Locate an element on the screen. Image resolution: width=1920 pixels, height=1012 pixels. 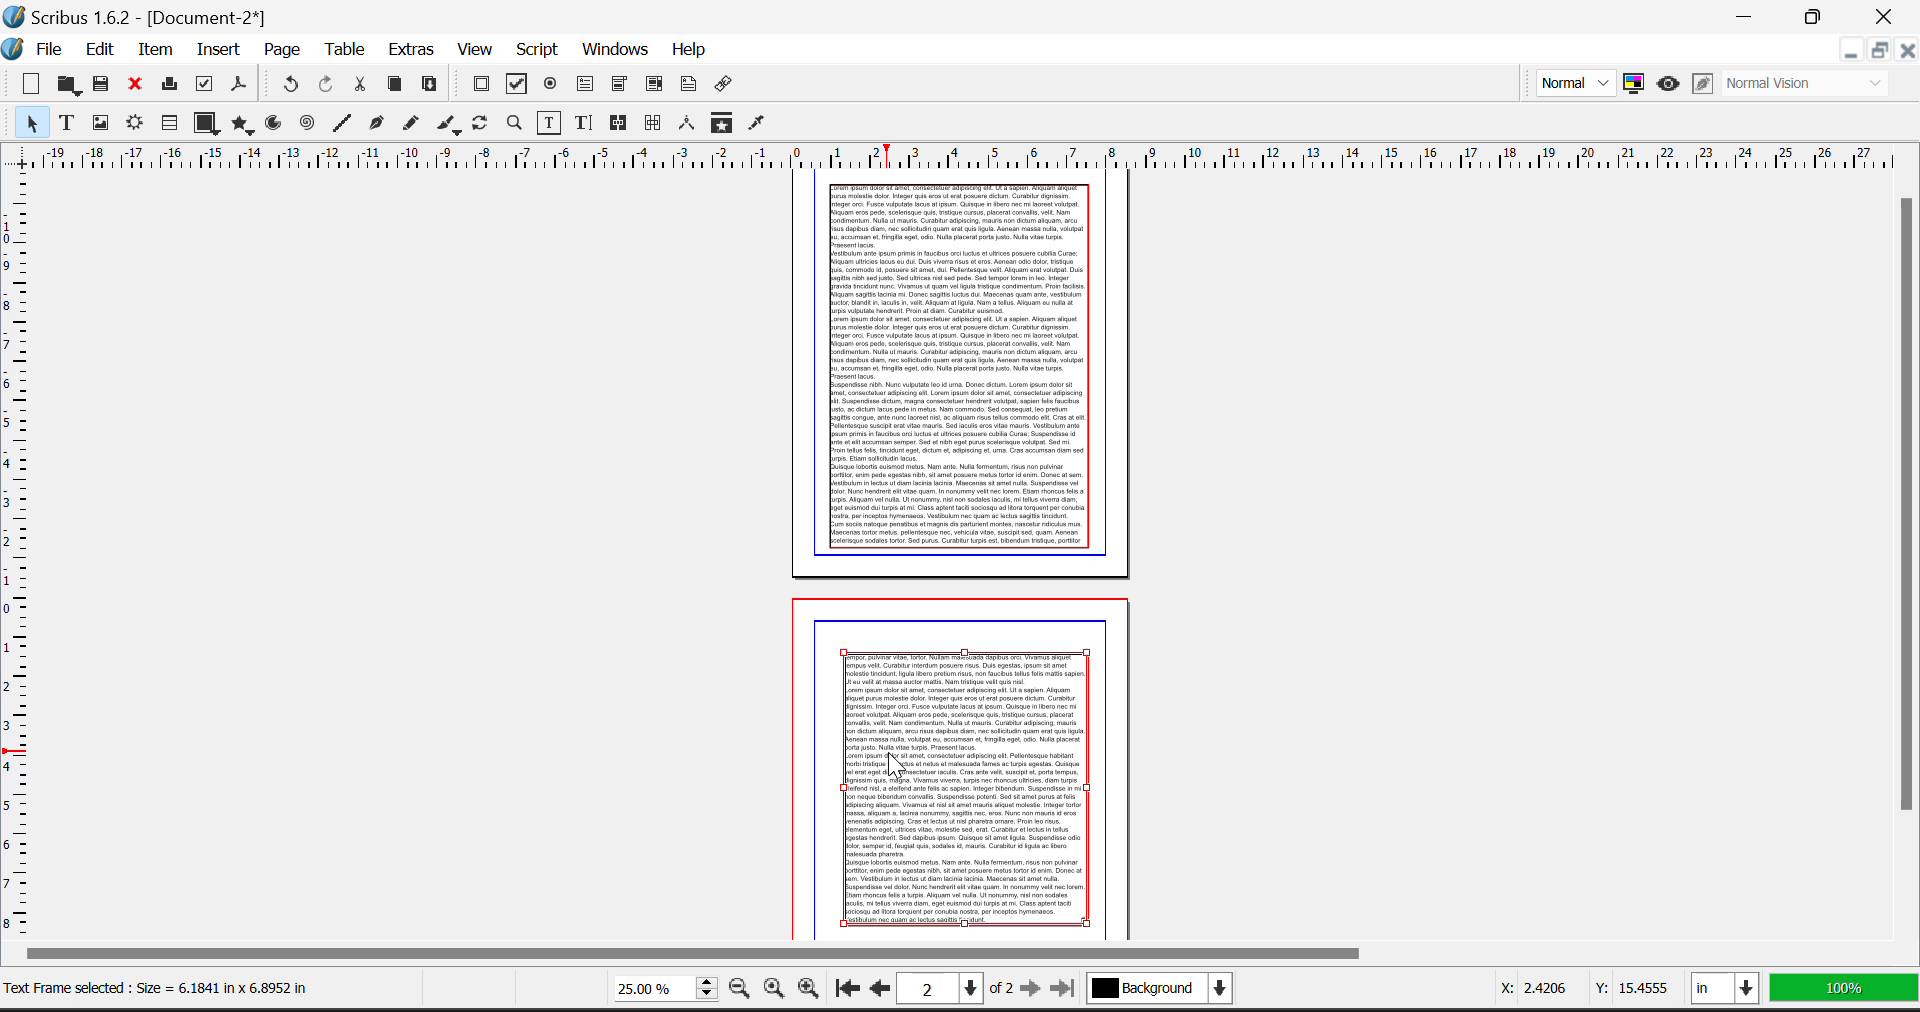
PDF Checkbox is located at coordinates (517, 84).